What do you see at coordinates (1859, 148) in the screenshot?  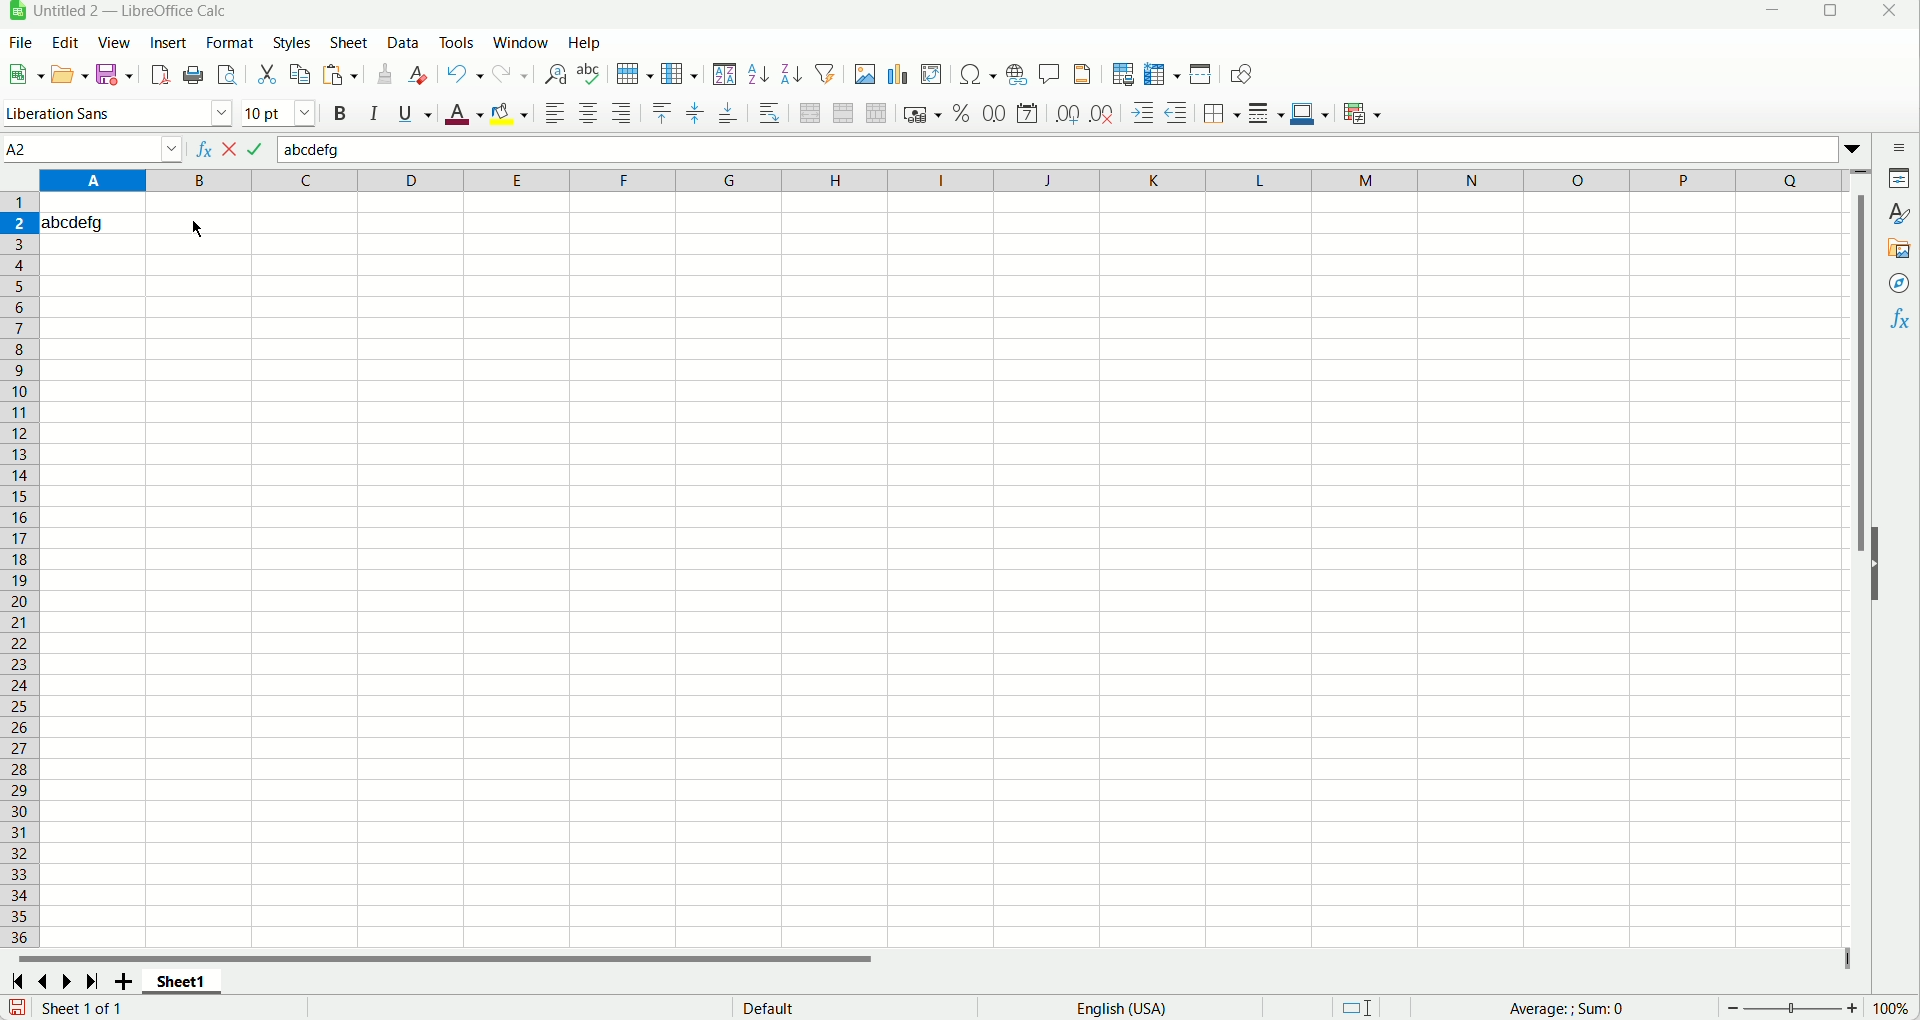 I see `expand formula bar` at bounding box center [1859, 148].